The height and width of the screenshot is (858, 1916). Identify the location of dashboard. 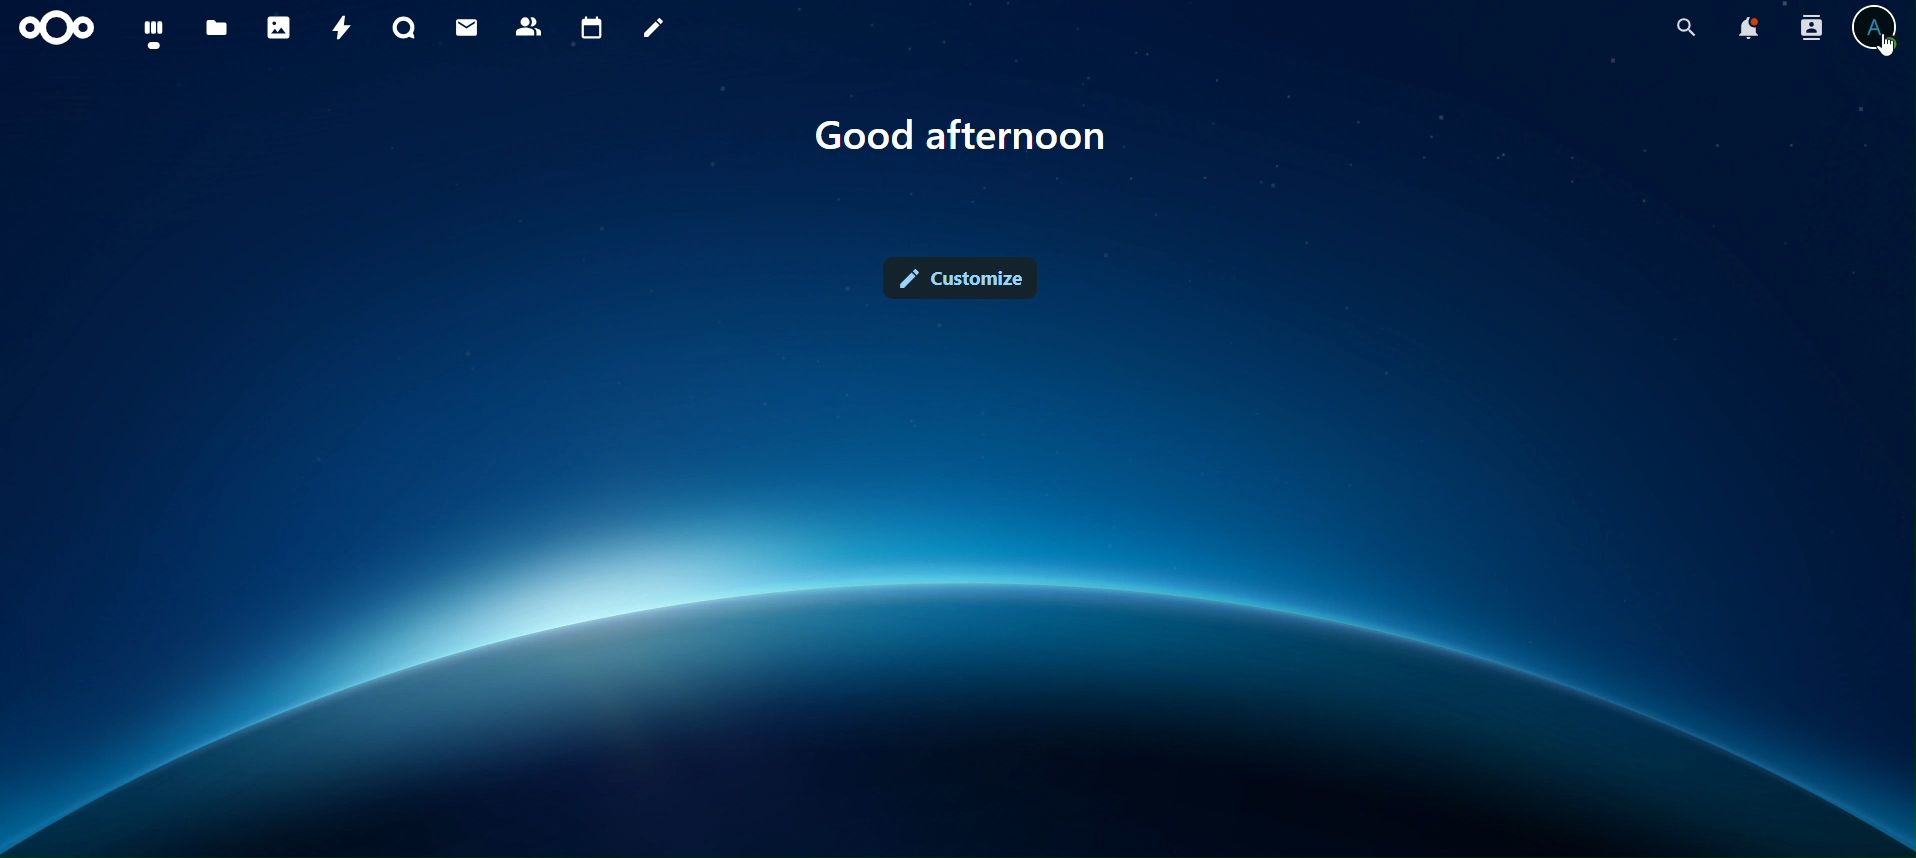
(154, 33).